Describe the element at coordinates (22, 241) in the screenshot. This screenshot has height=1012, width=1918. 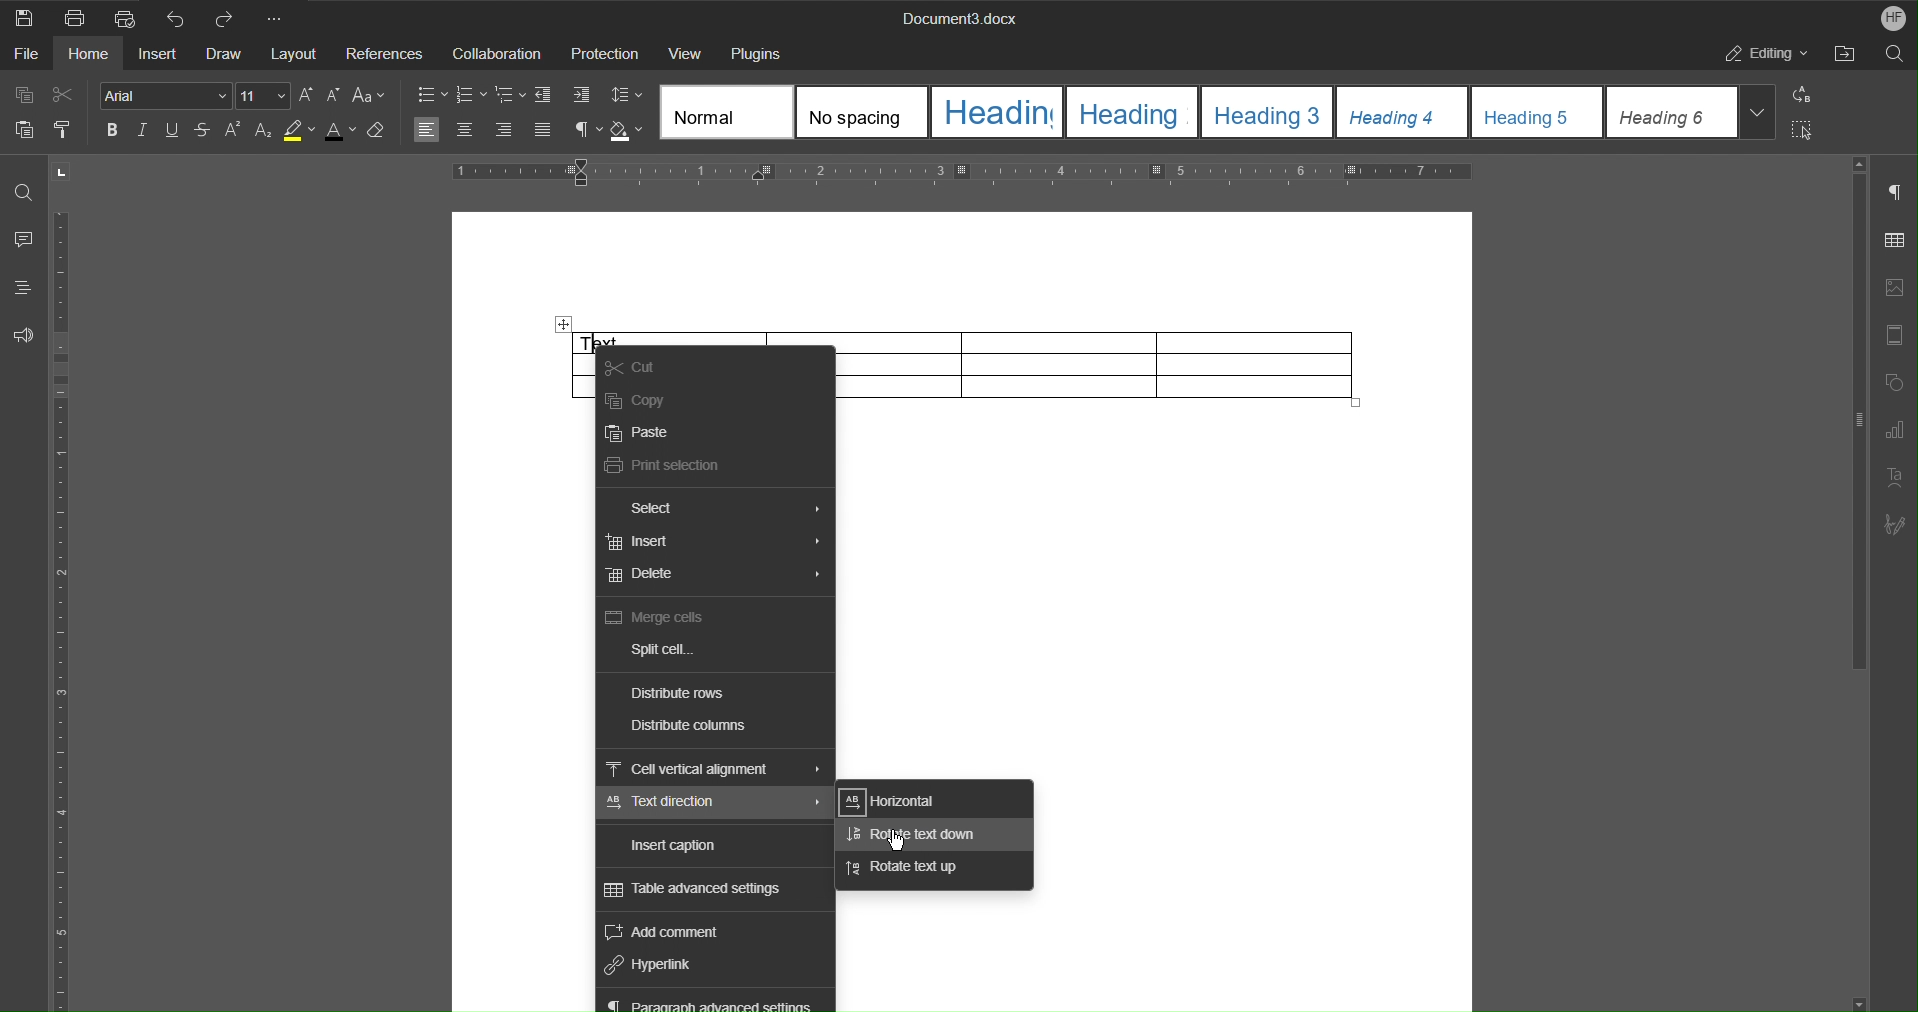
I see `Comment` at that location.